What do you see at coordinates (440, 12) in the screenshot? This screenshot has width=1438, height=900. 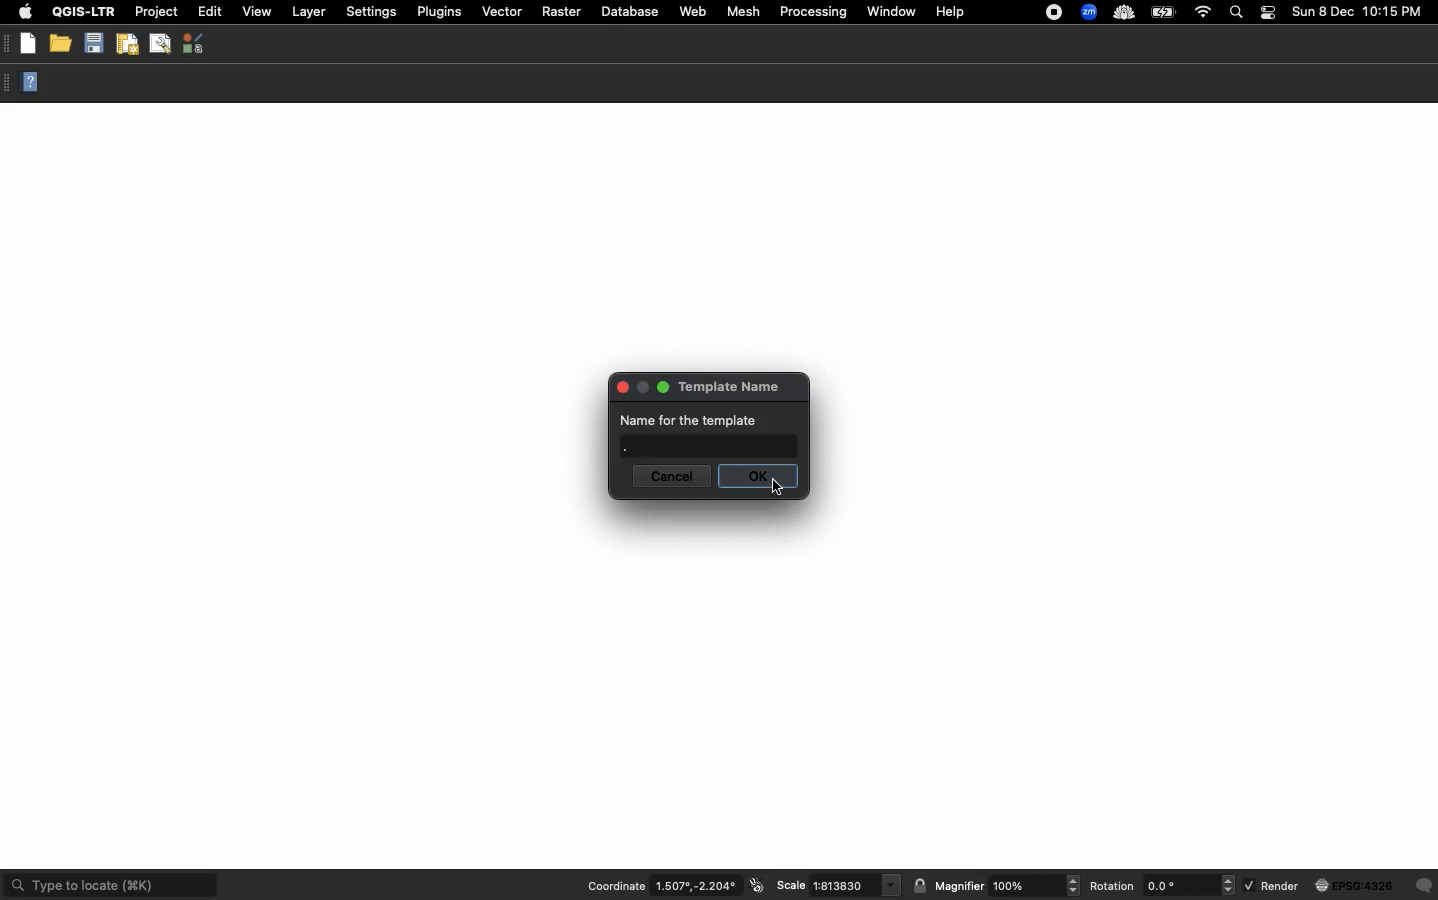 I see `Plugins` at bounding box center [440, 12].